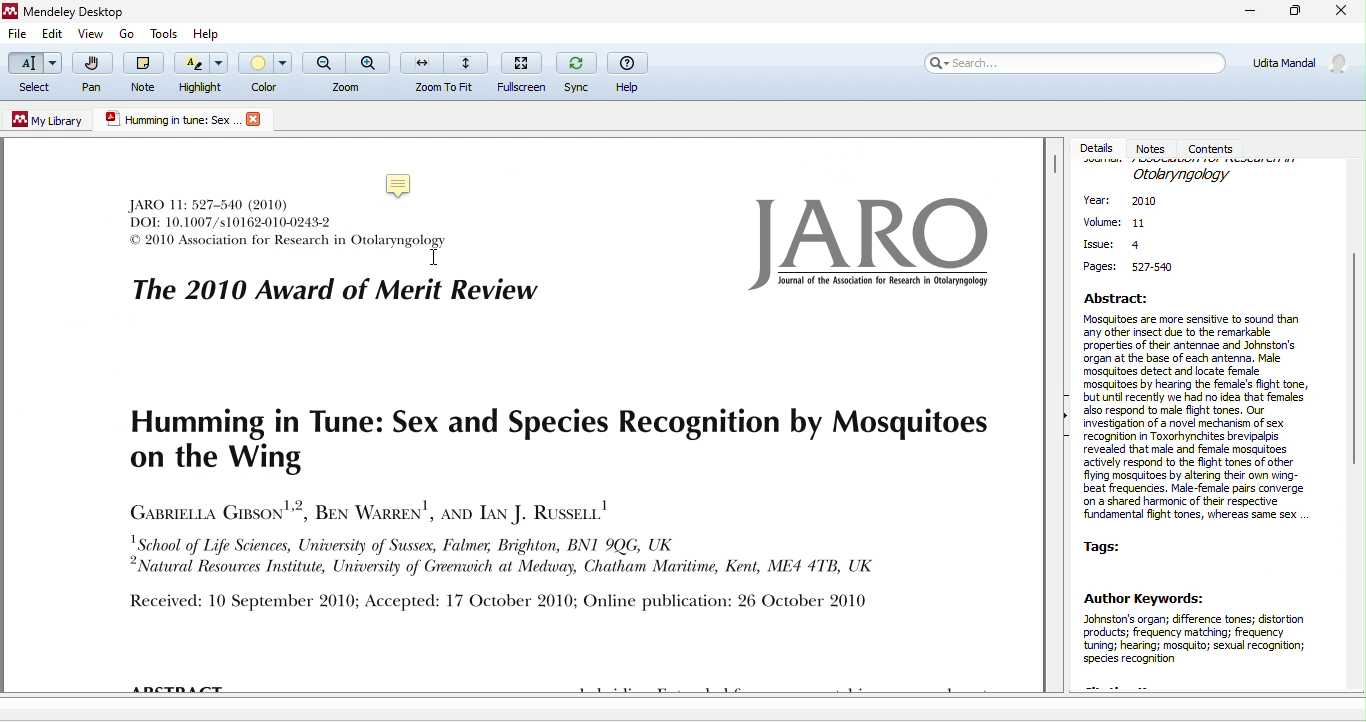 This screenshot has width=1366, height=722. Describe the element at coordinates (233, 212) in the screenshot. I see `journal text` at that location.